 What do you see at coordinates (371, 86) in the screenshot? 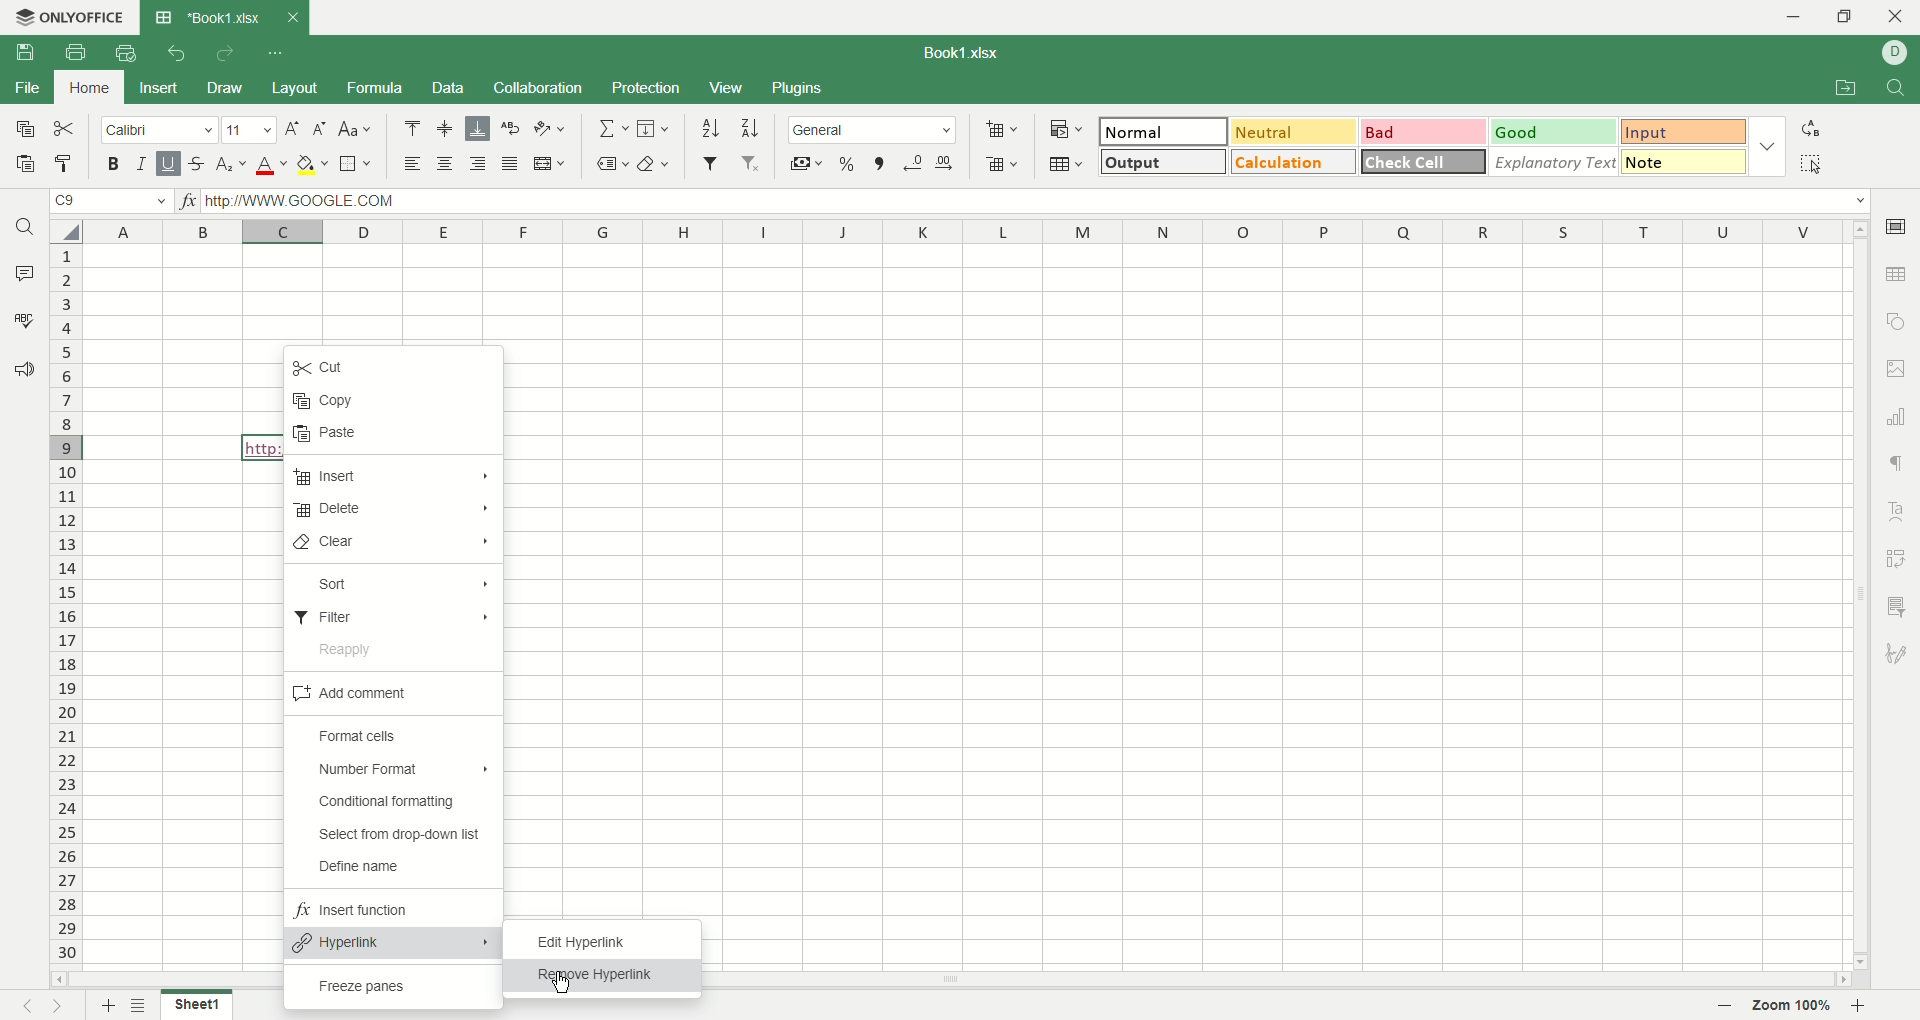
I see `formula` at bounding box center [371, 86].